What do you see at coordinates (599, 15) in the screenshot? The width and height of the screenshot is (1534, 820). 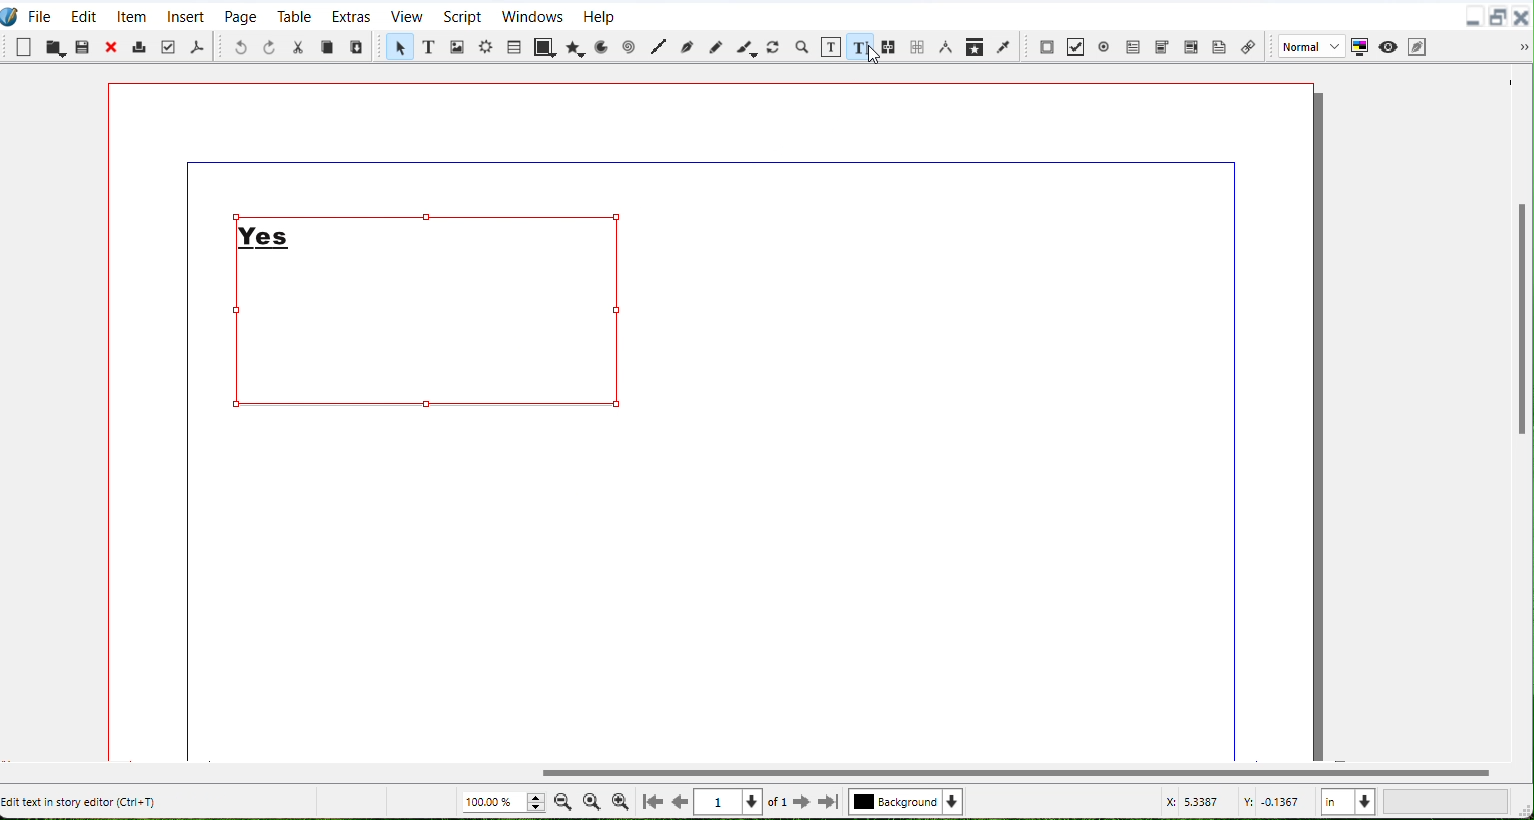 I see `Help` at bounding box center [599, 15].